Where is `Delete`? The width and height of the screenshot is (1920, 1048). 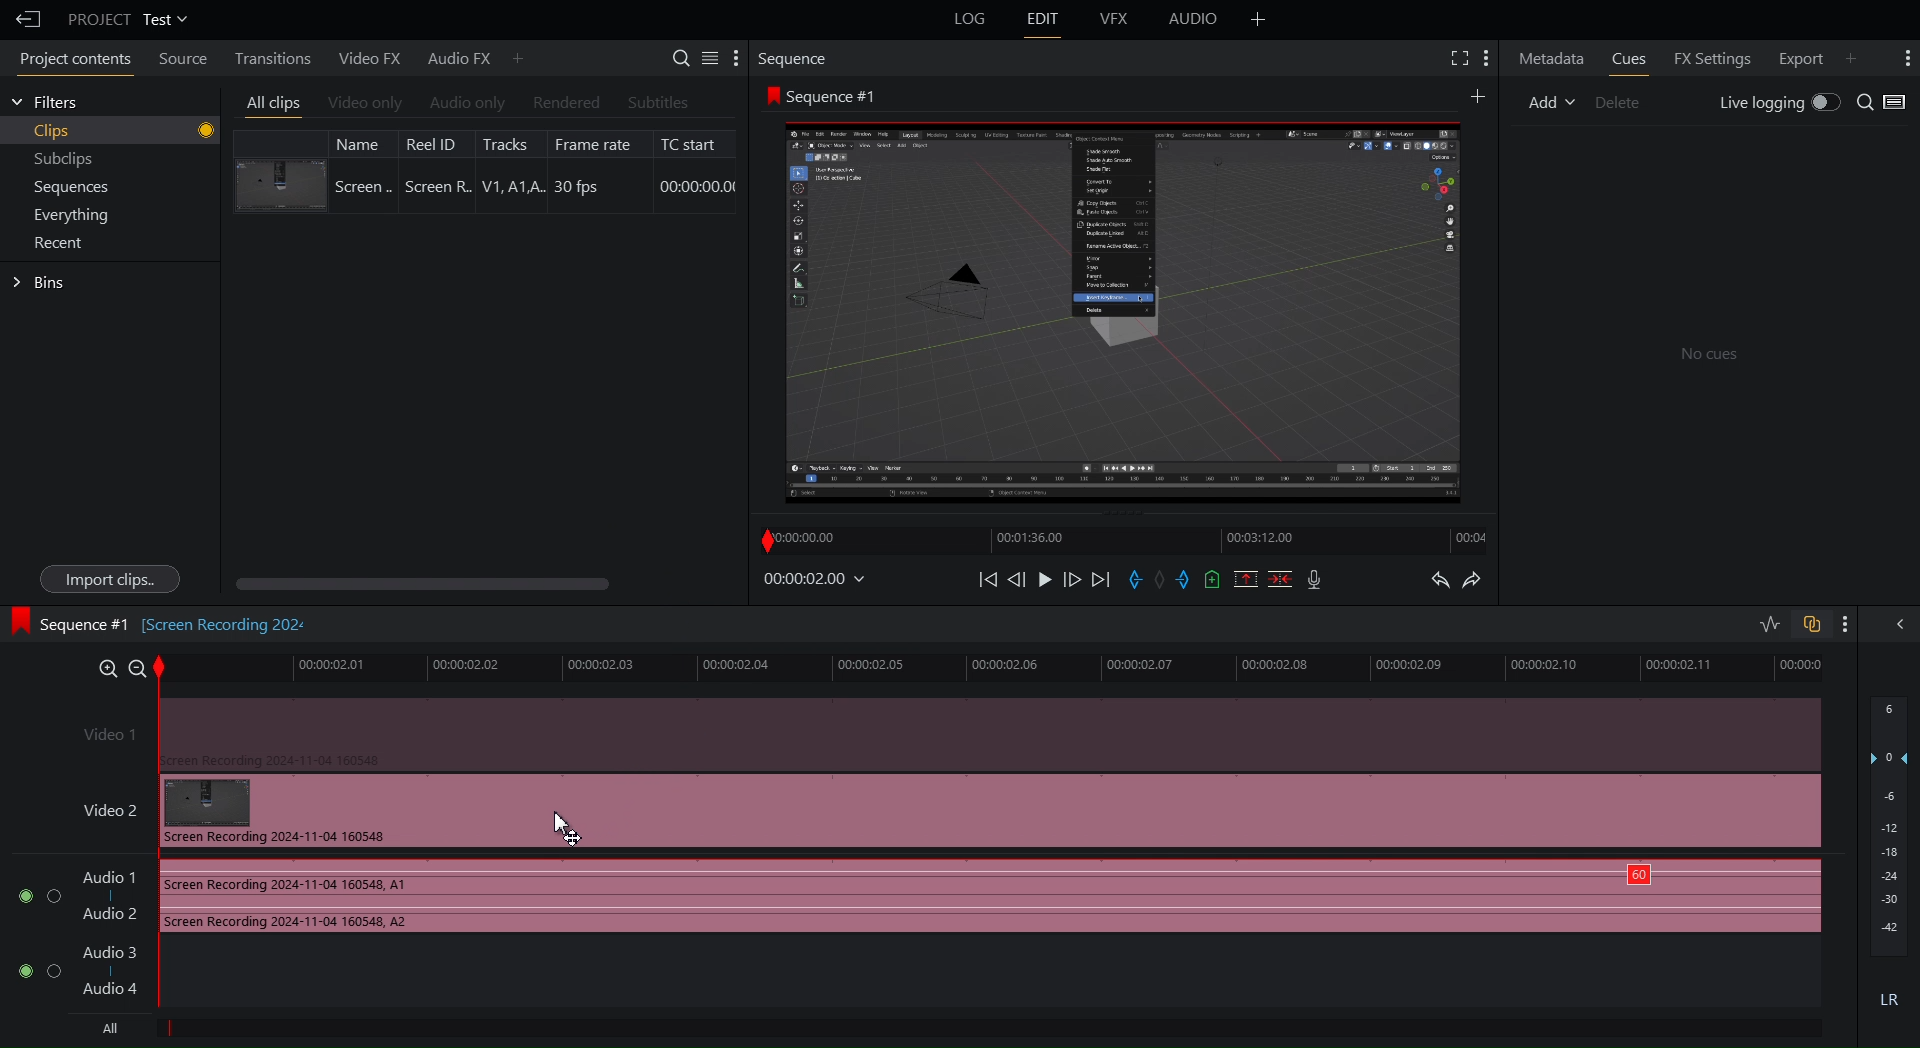 Delete is located at coordinates (1626, 100).